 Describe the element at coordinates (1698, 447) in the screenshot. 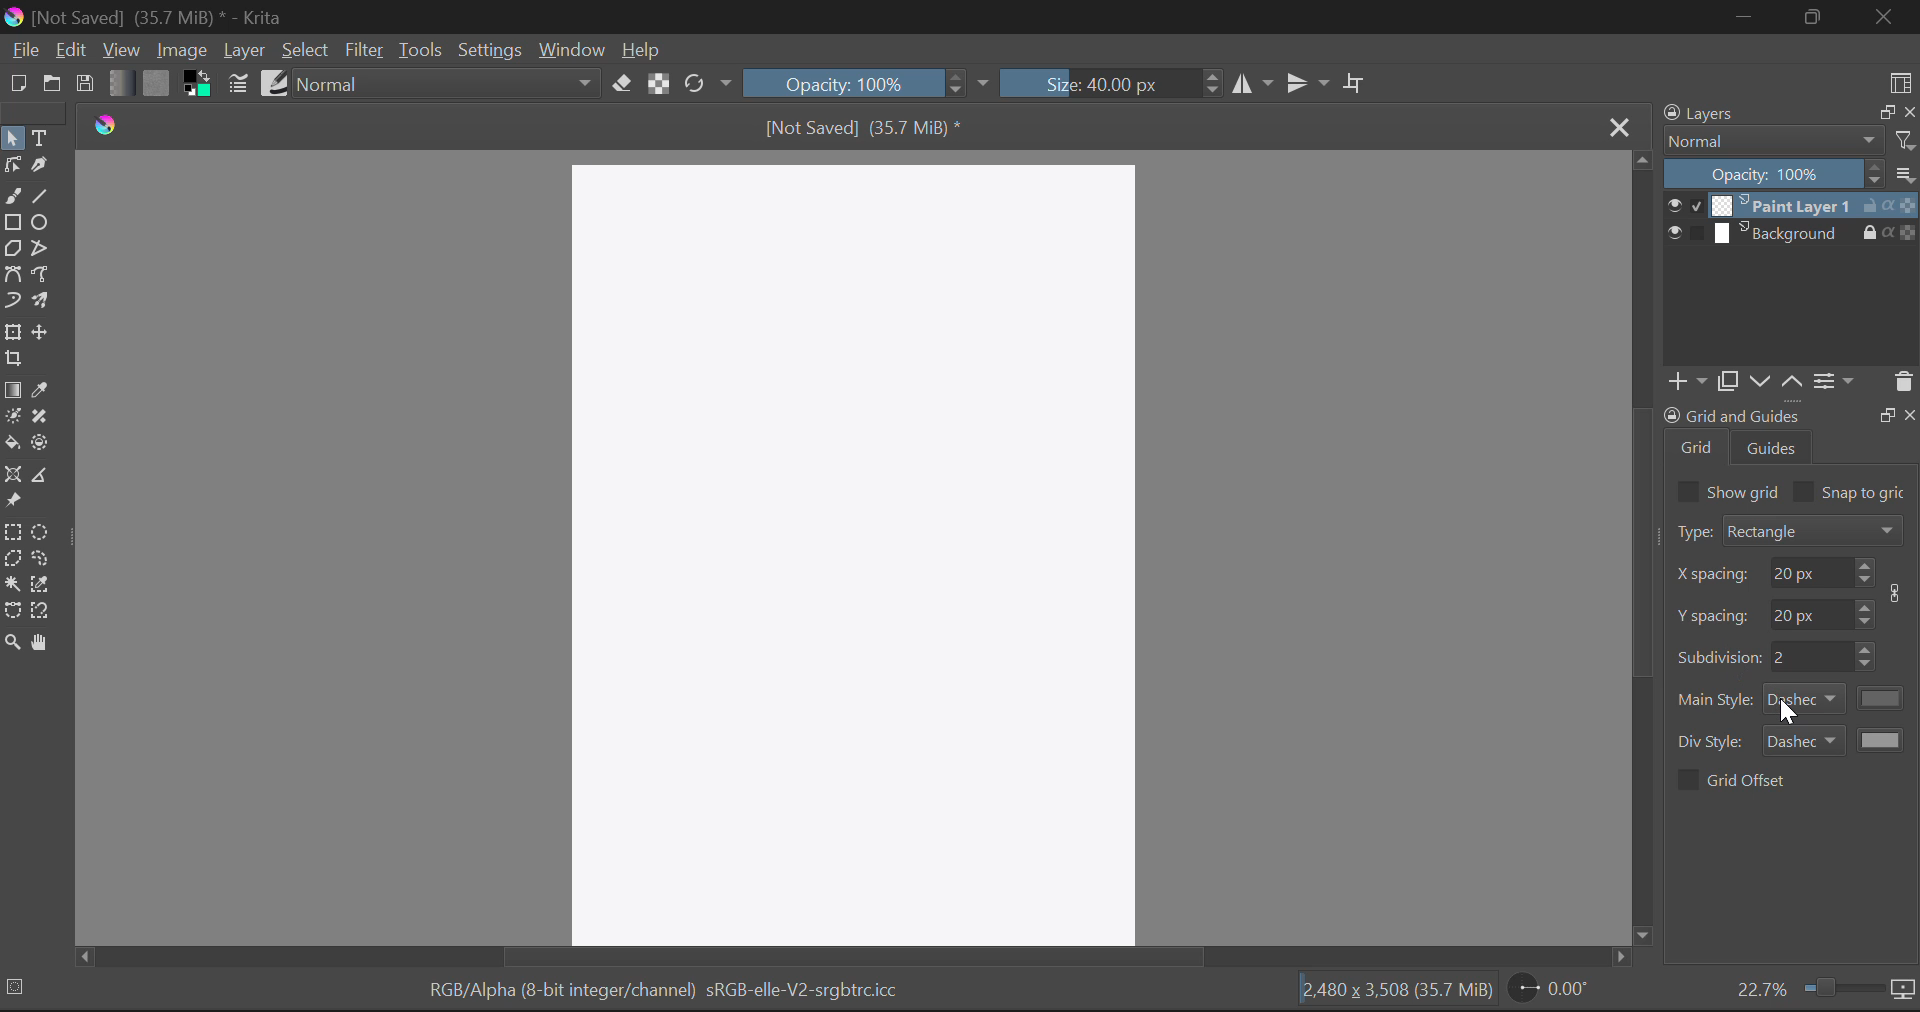

I see `grid` at that location.